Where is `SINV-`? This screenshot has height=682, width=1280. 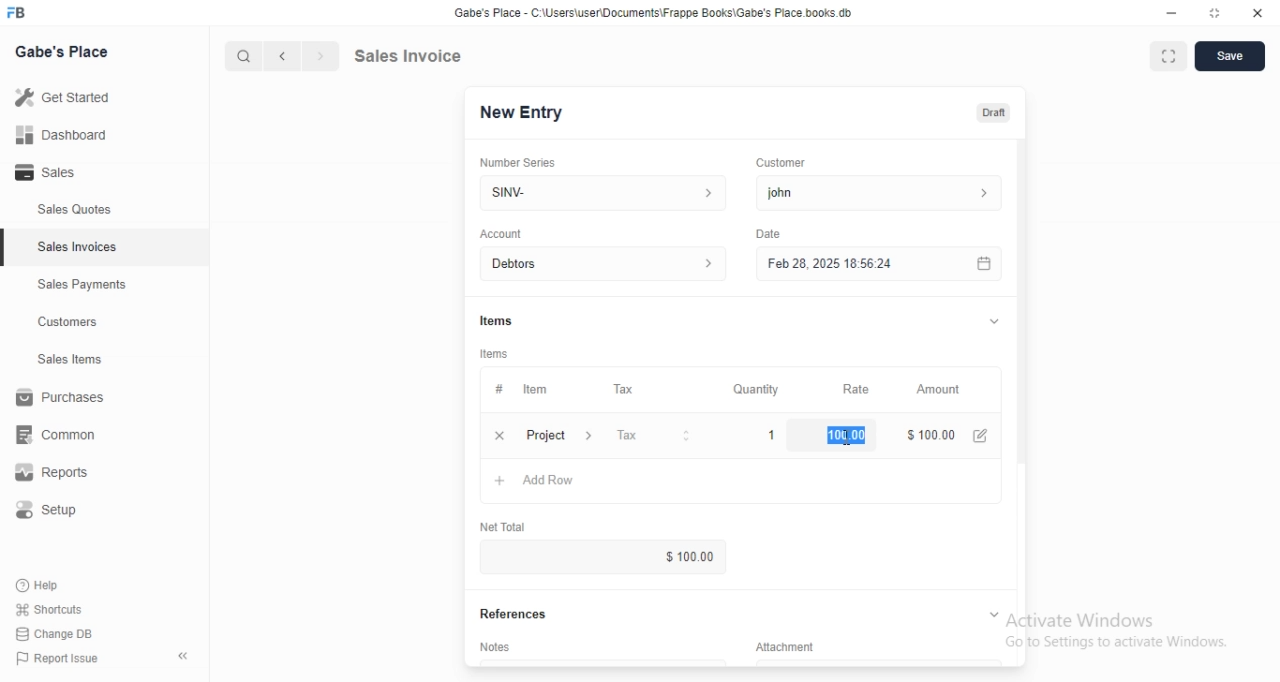
SINV- is located at coordinates (602, 191).